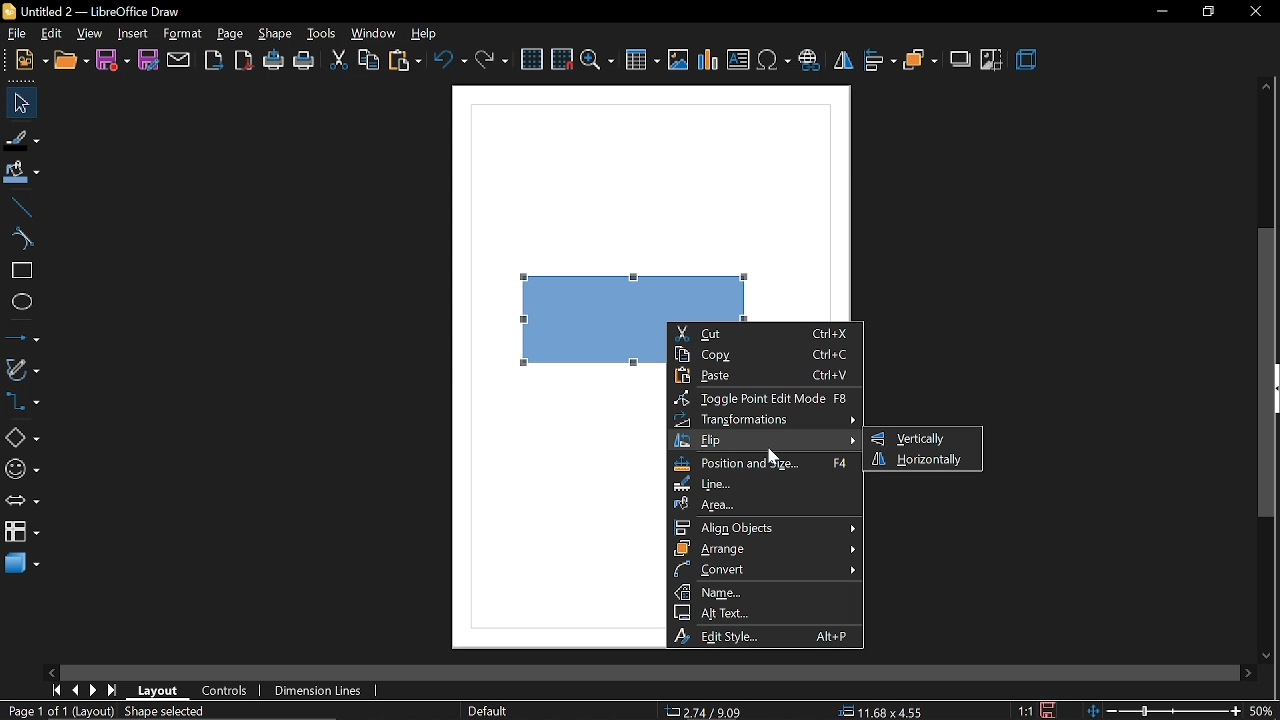 This screenshot has height=720, width=1280. What do you see at coordinates (18, 208) in the screenshot?
I see `line` at bounding box center [18, 208].